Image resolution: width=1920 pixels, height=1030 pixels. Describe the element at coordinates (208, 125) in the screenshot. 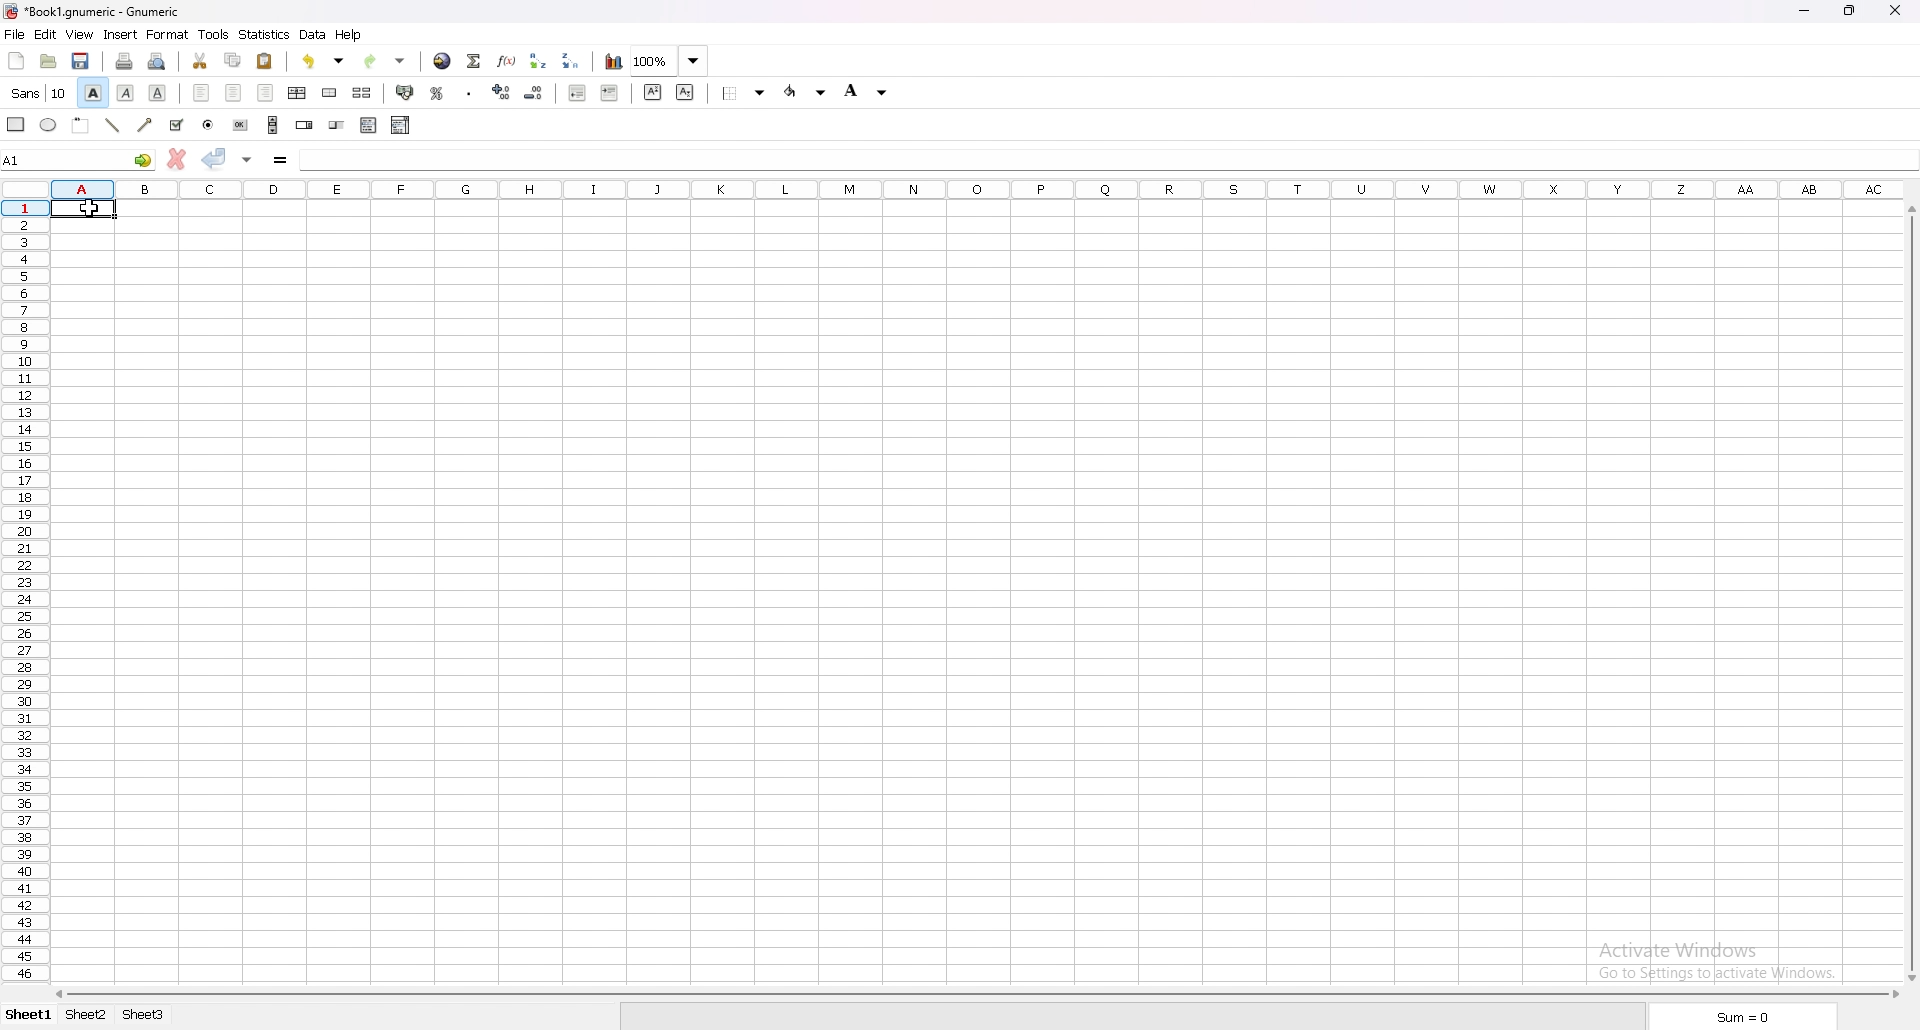

I see `radio button` at that location.